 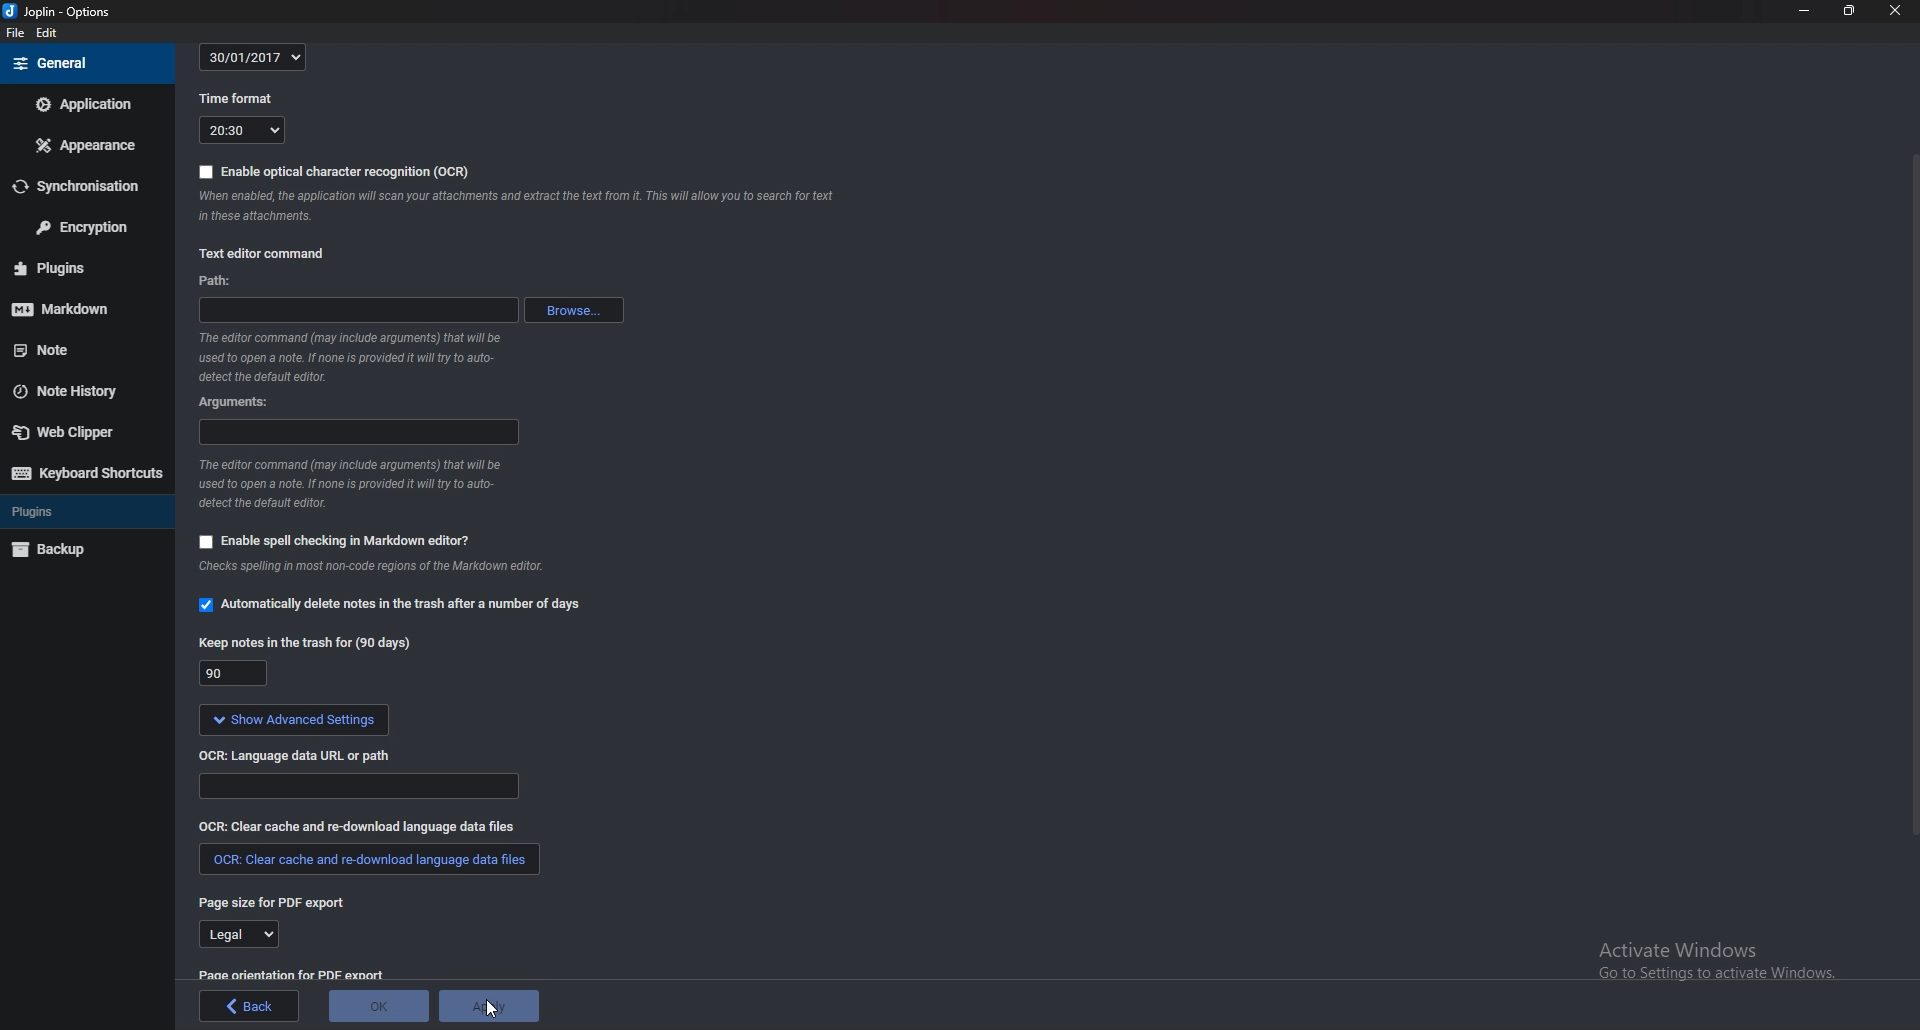 What do you see at coordinates (1892, 9) in the screenshot?
I see `close` at bounding box center [1892, 9].